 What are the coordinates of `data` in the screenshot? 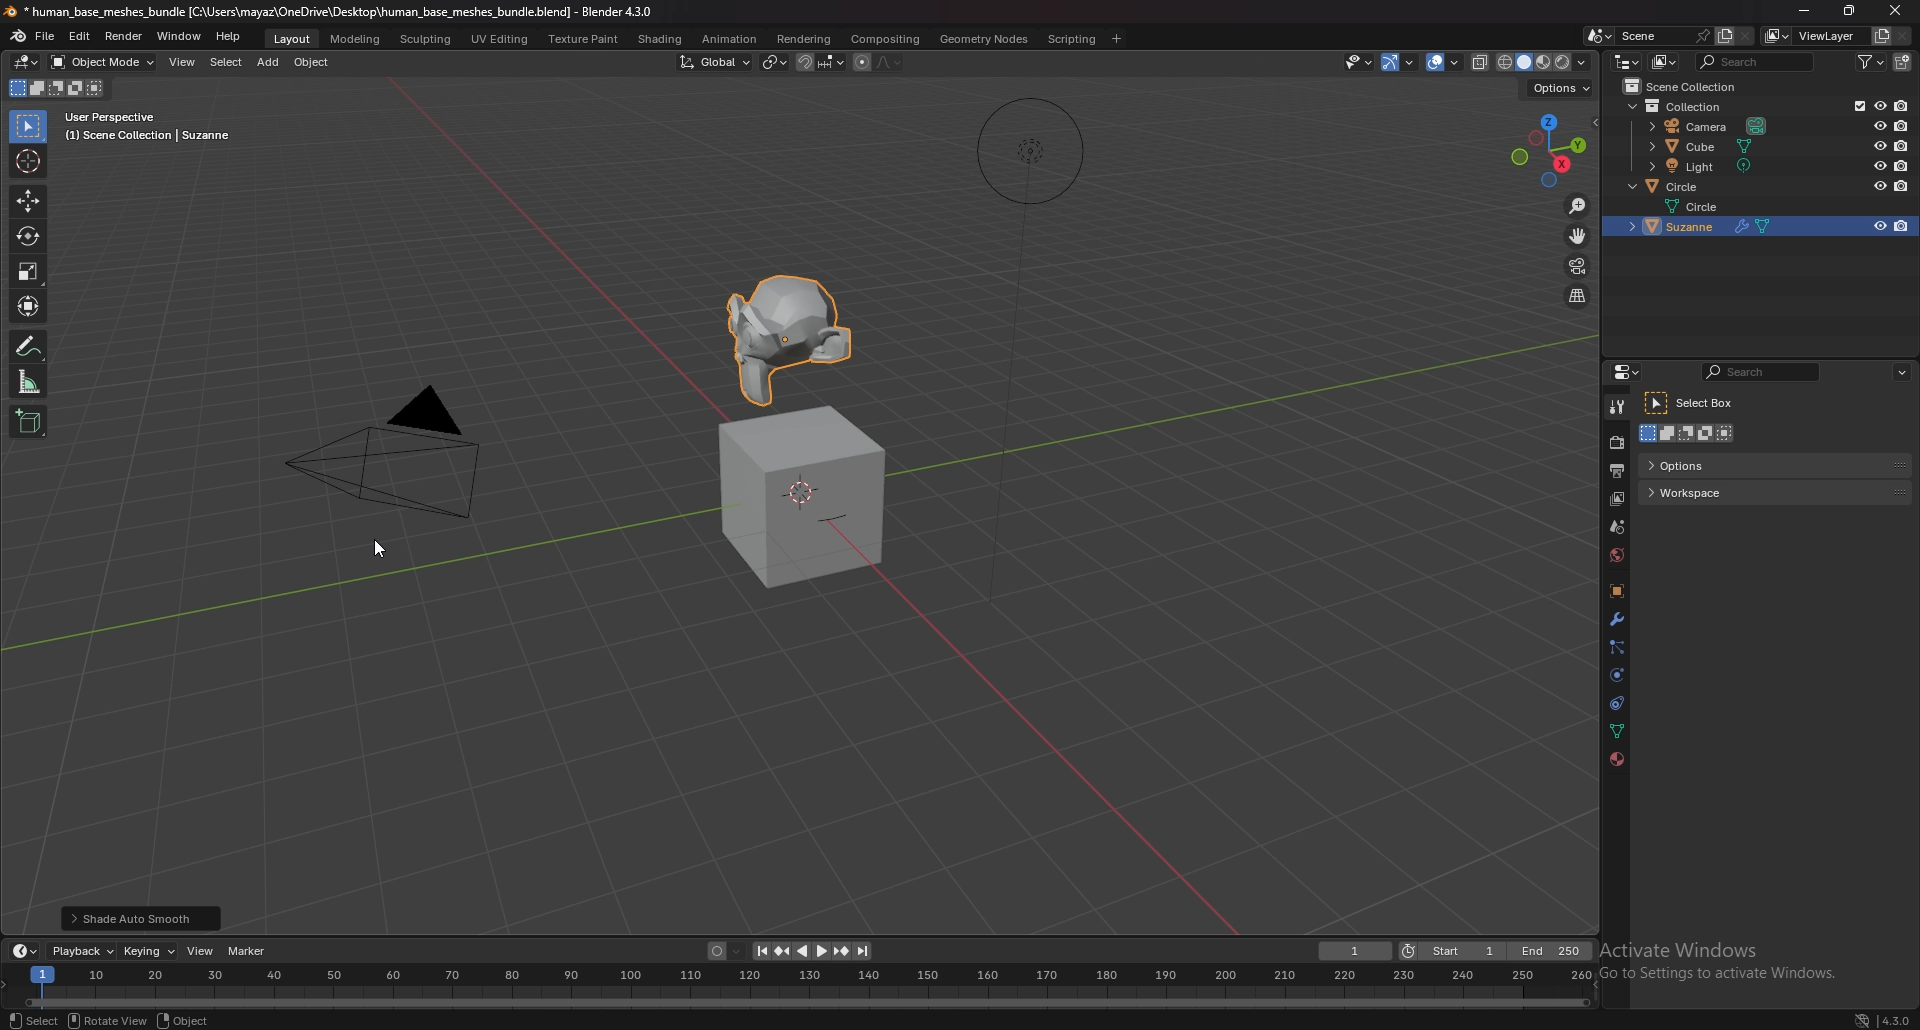 It's located at (1618, 731).